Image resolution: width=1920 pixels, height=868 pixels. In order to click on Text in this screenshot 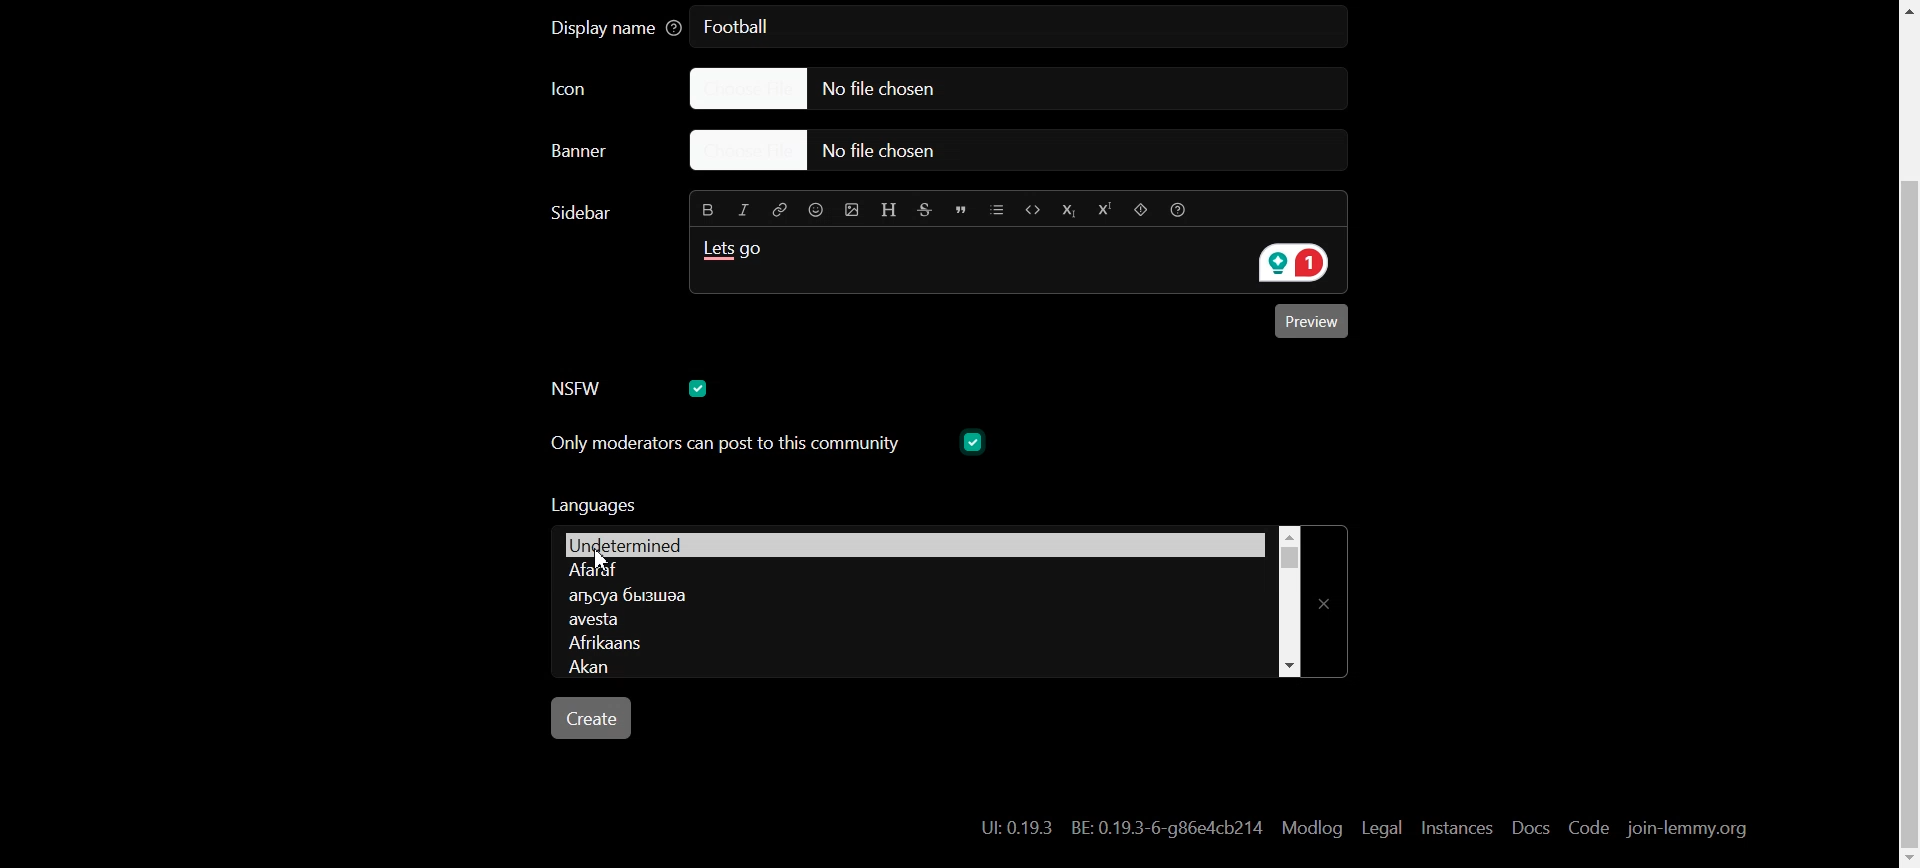, I will do `click(585, 212)`.